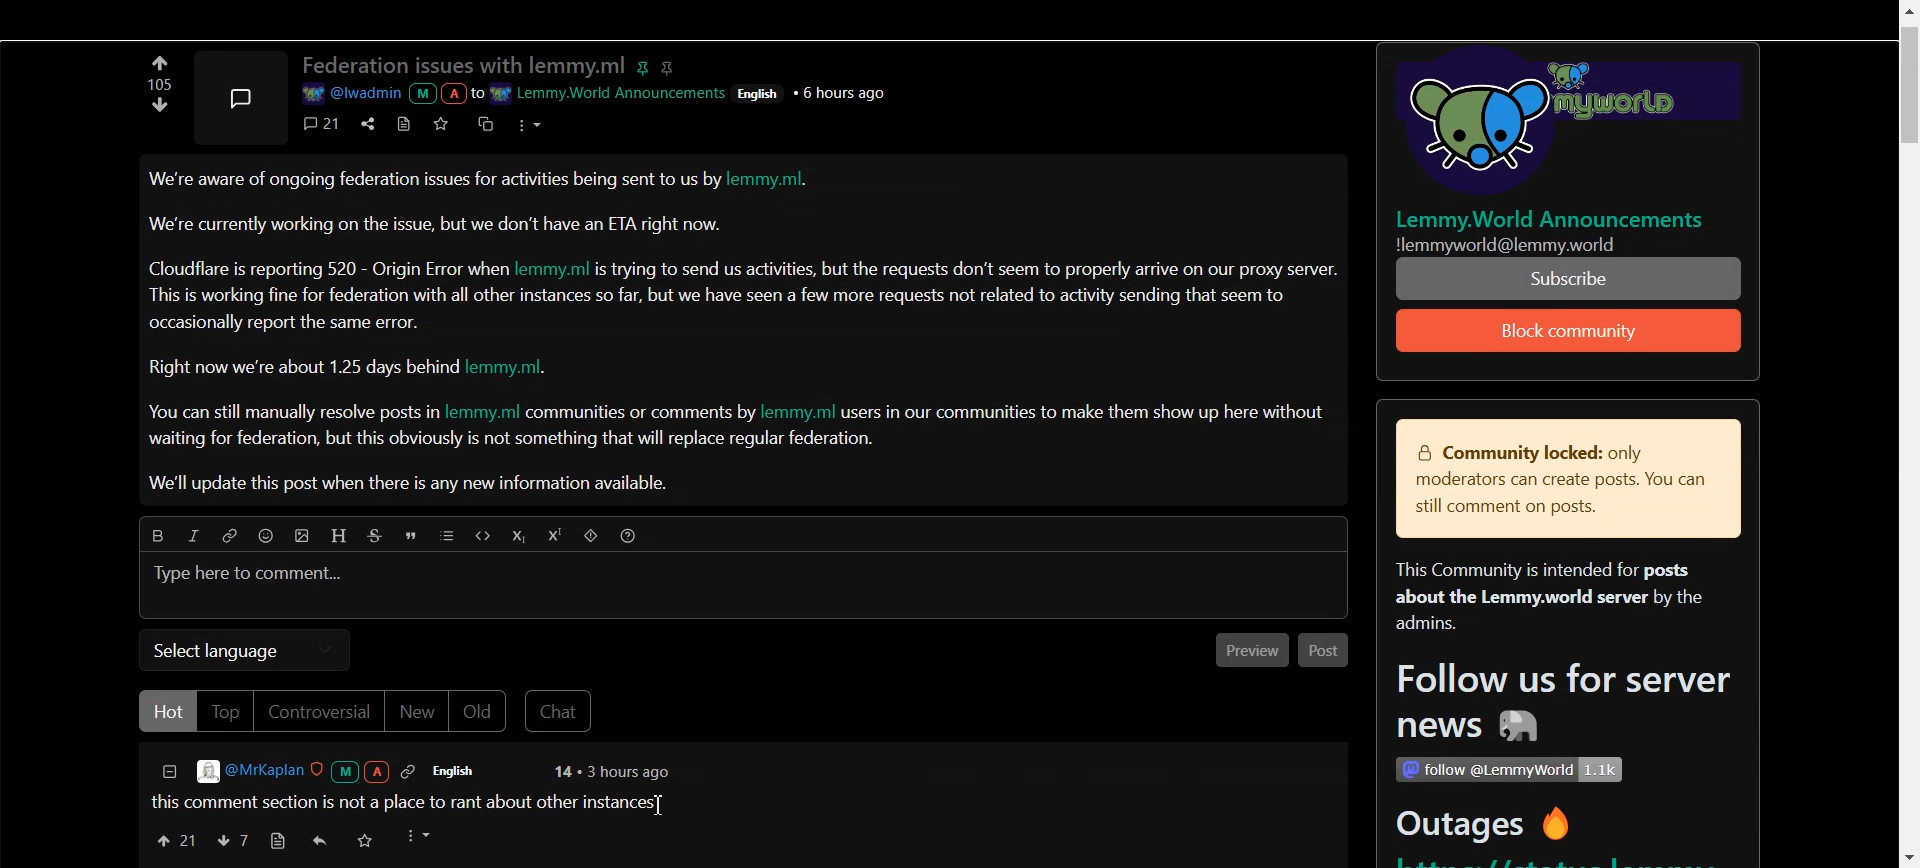  What do you see at coordinates (367, 843) in the screenshot?
I see `save` at bounding box center [367, 843].